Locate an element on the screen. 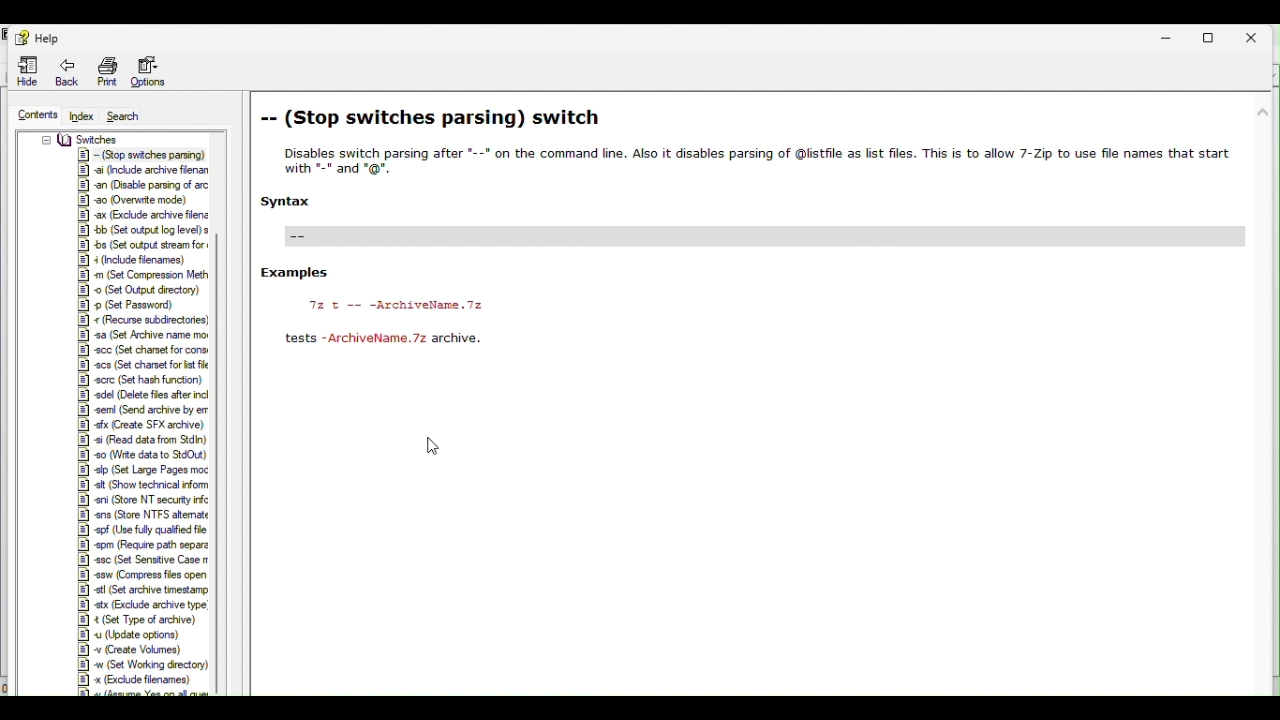 The height and width of the screenshot is (720, 1280). Close is located at coordinates (1251, 37).